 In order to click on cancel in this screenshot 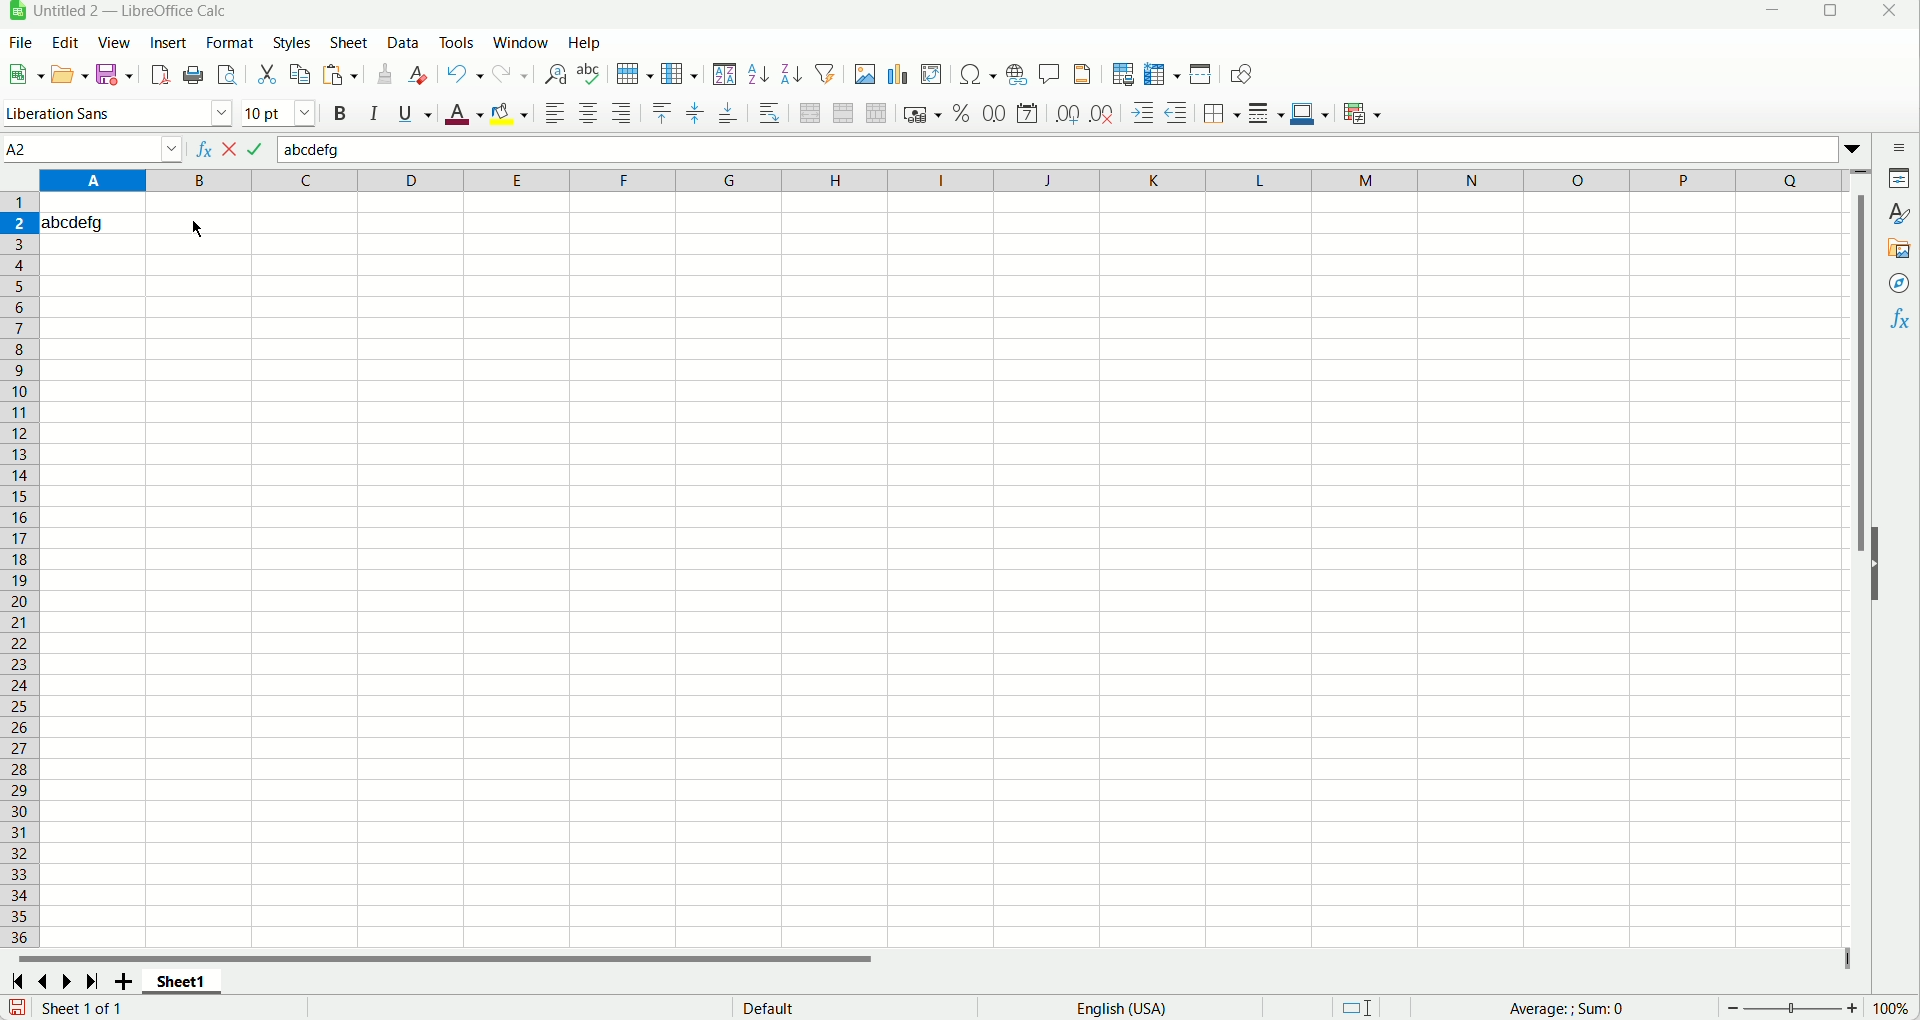, I will do `click(230, 148)`.